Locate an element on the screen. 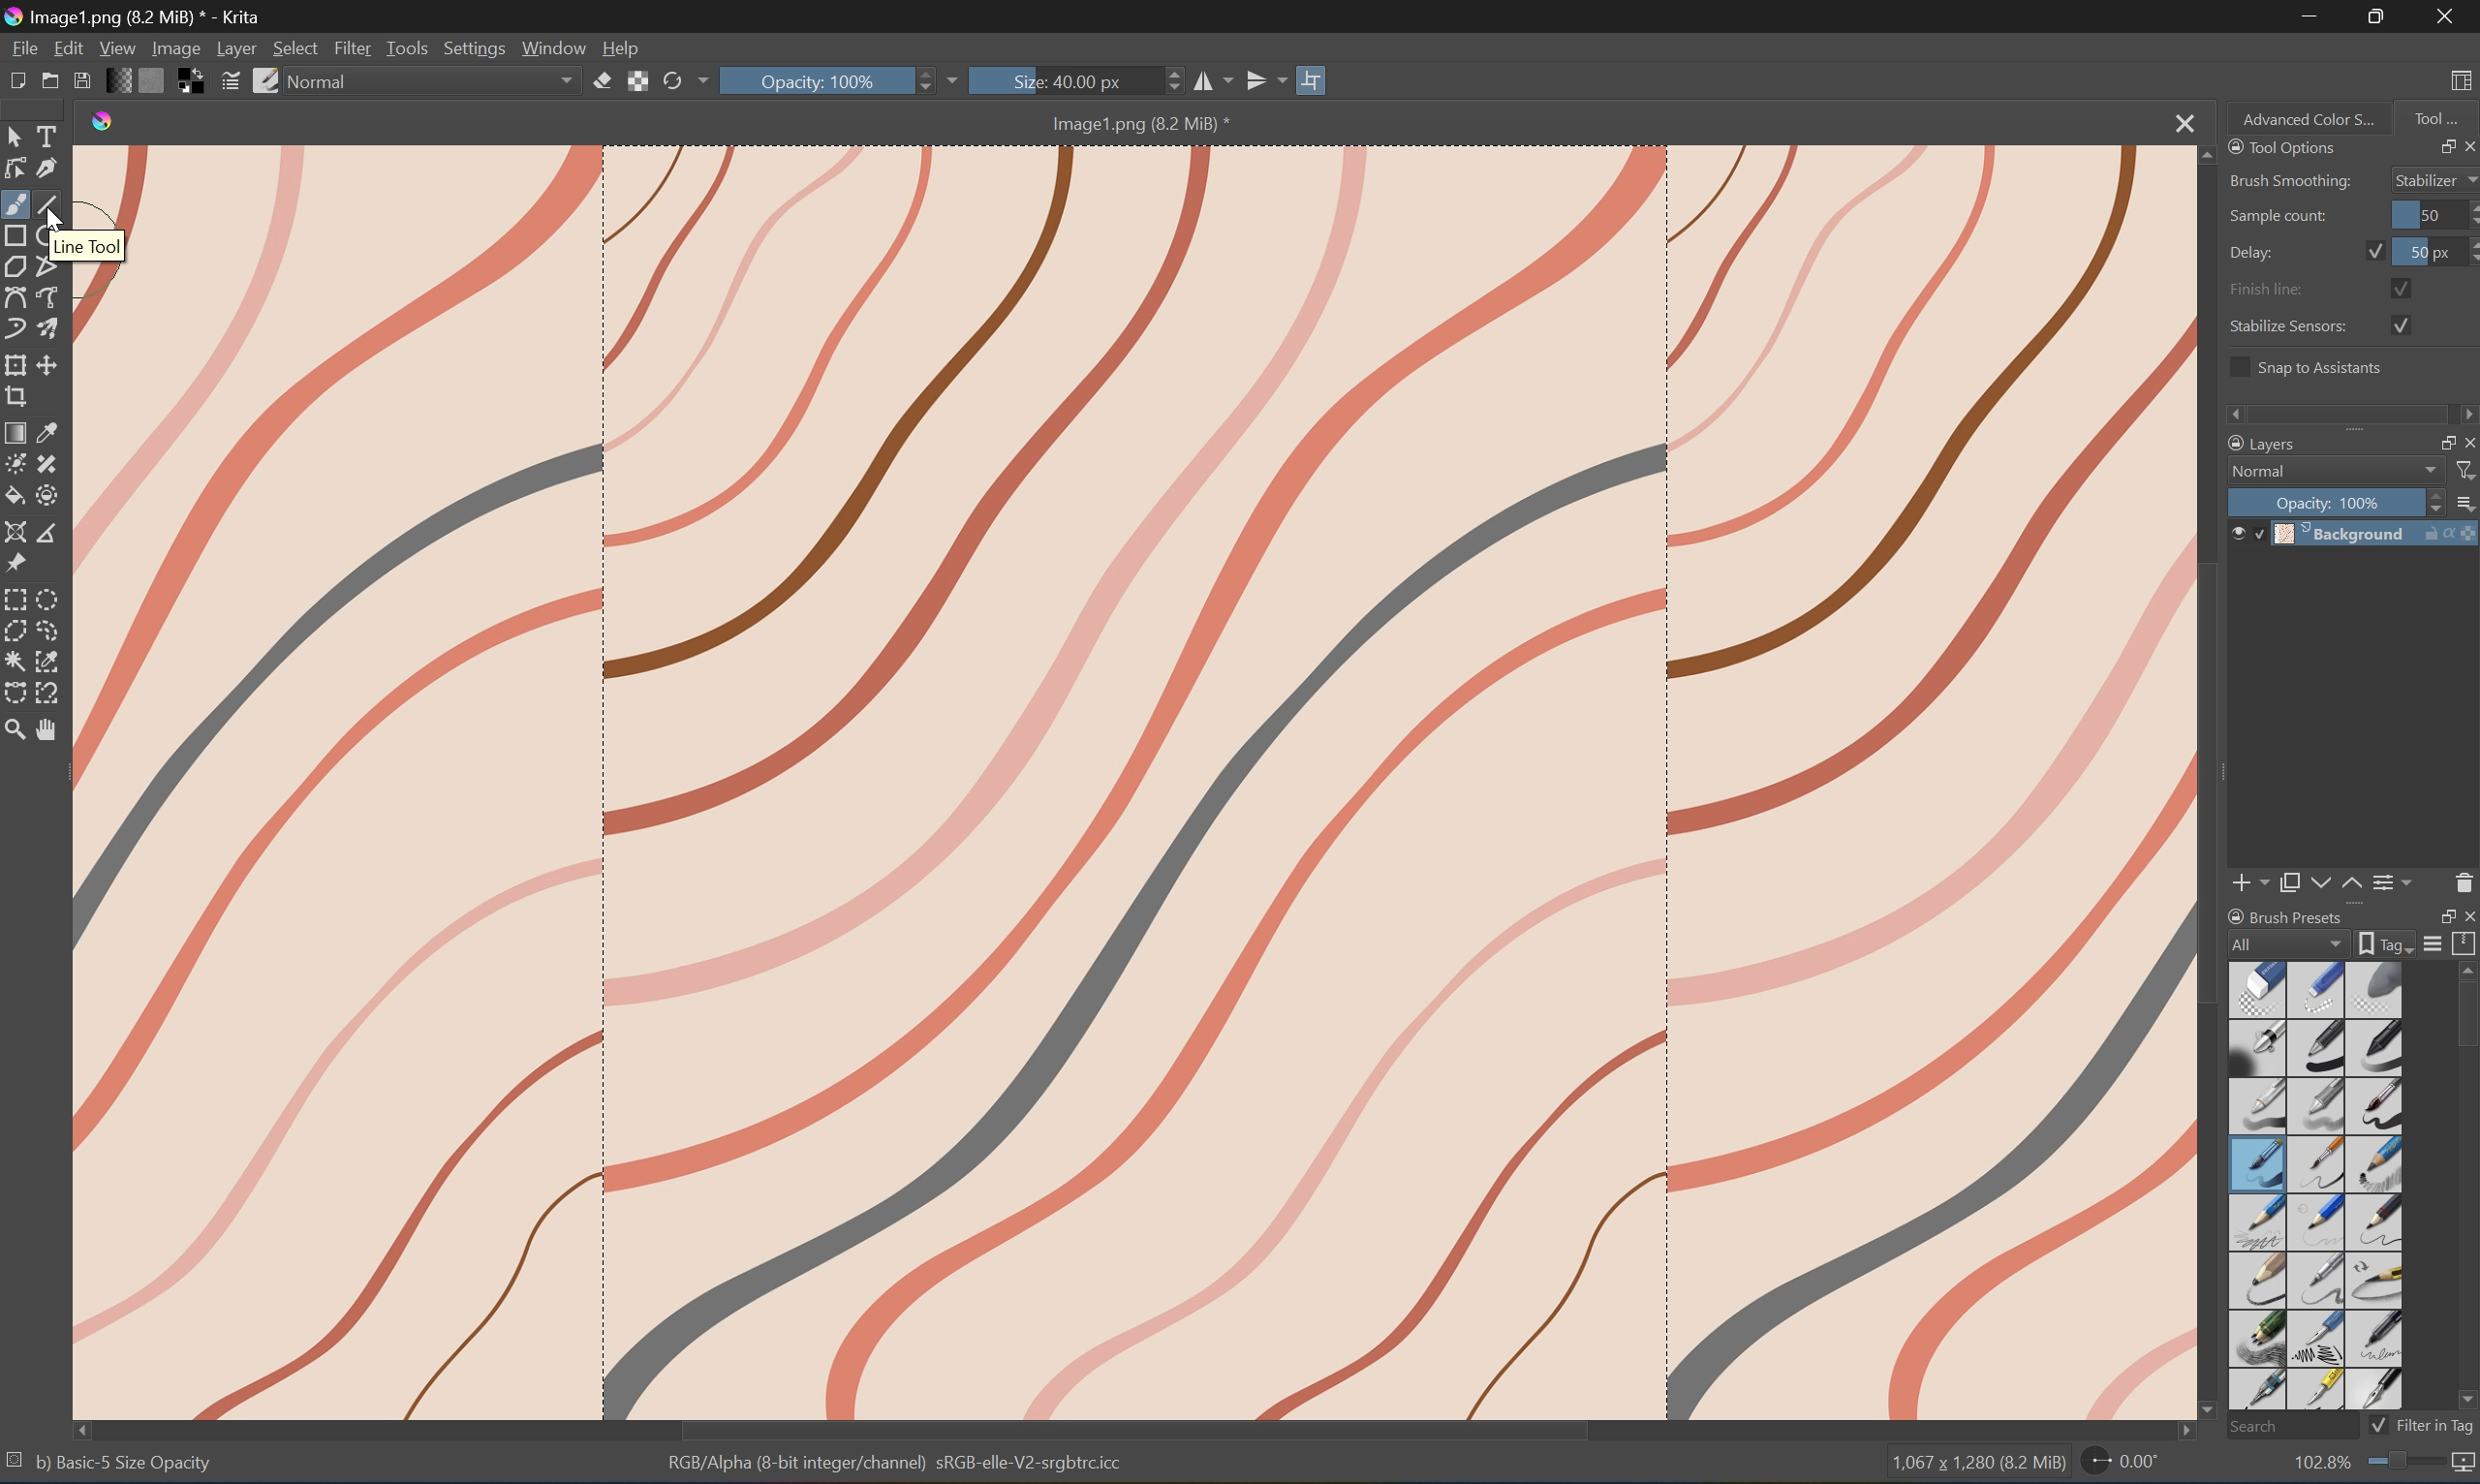 The image size is (2480, 1484). Search is located at coordinates (2286, 1425).